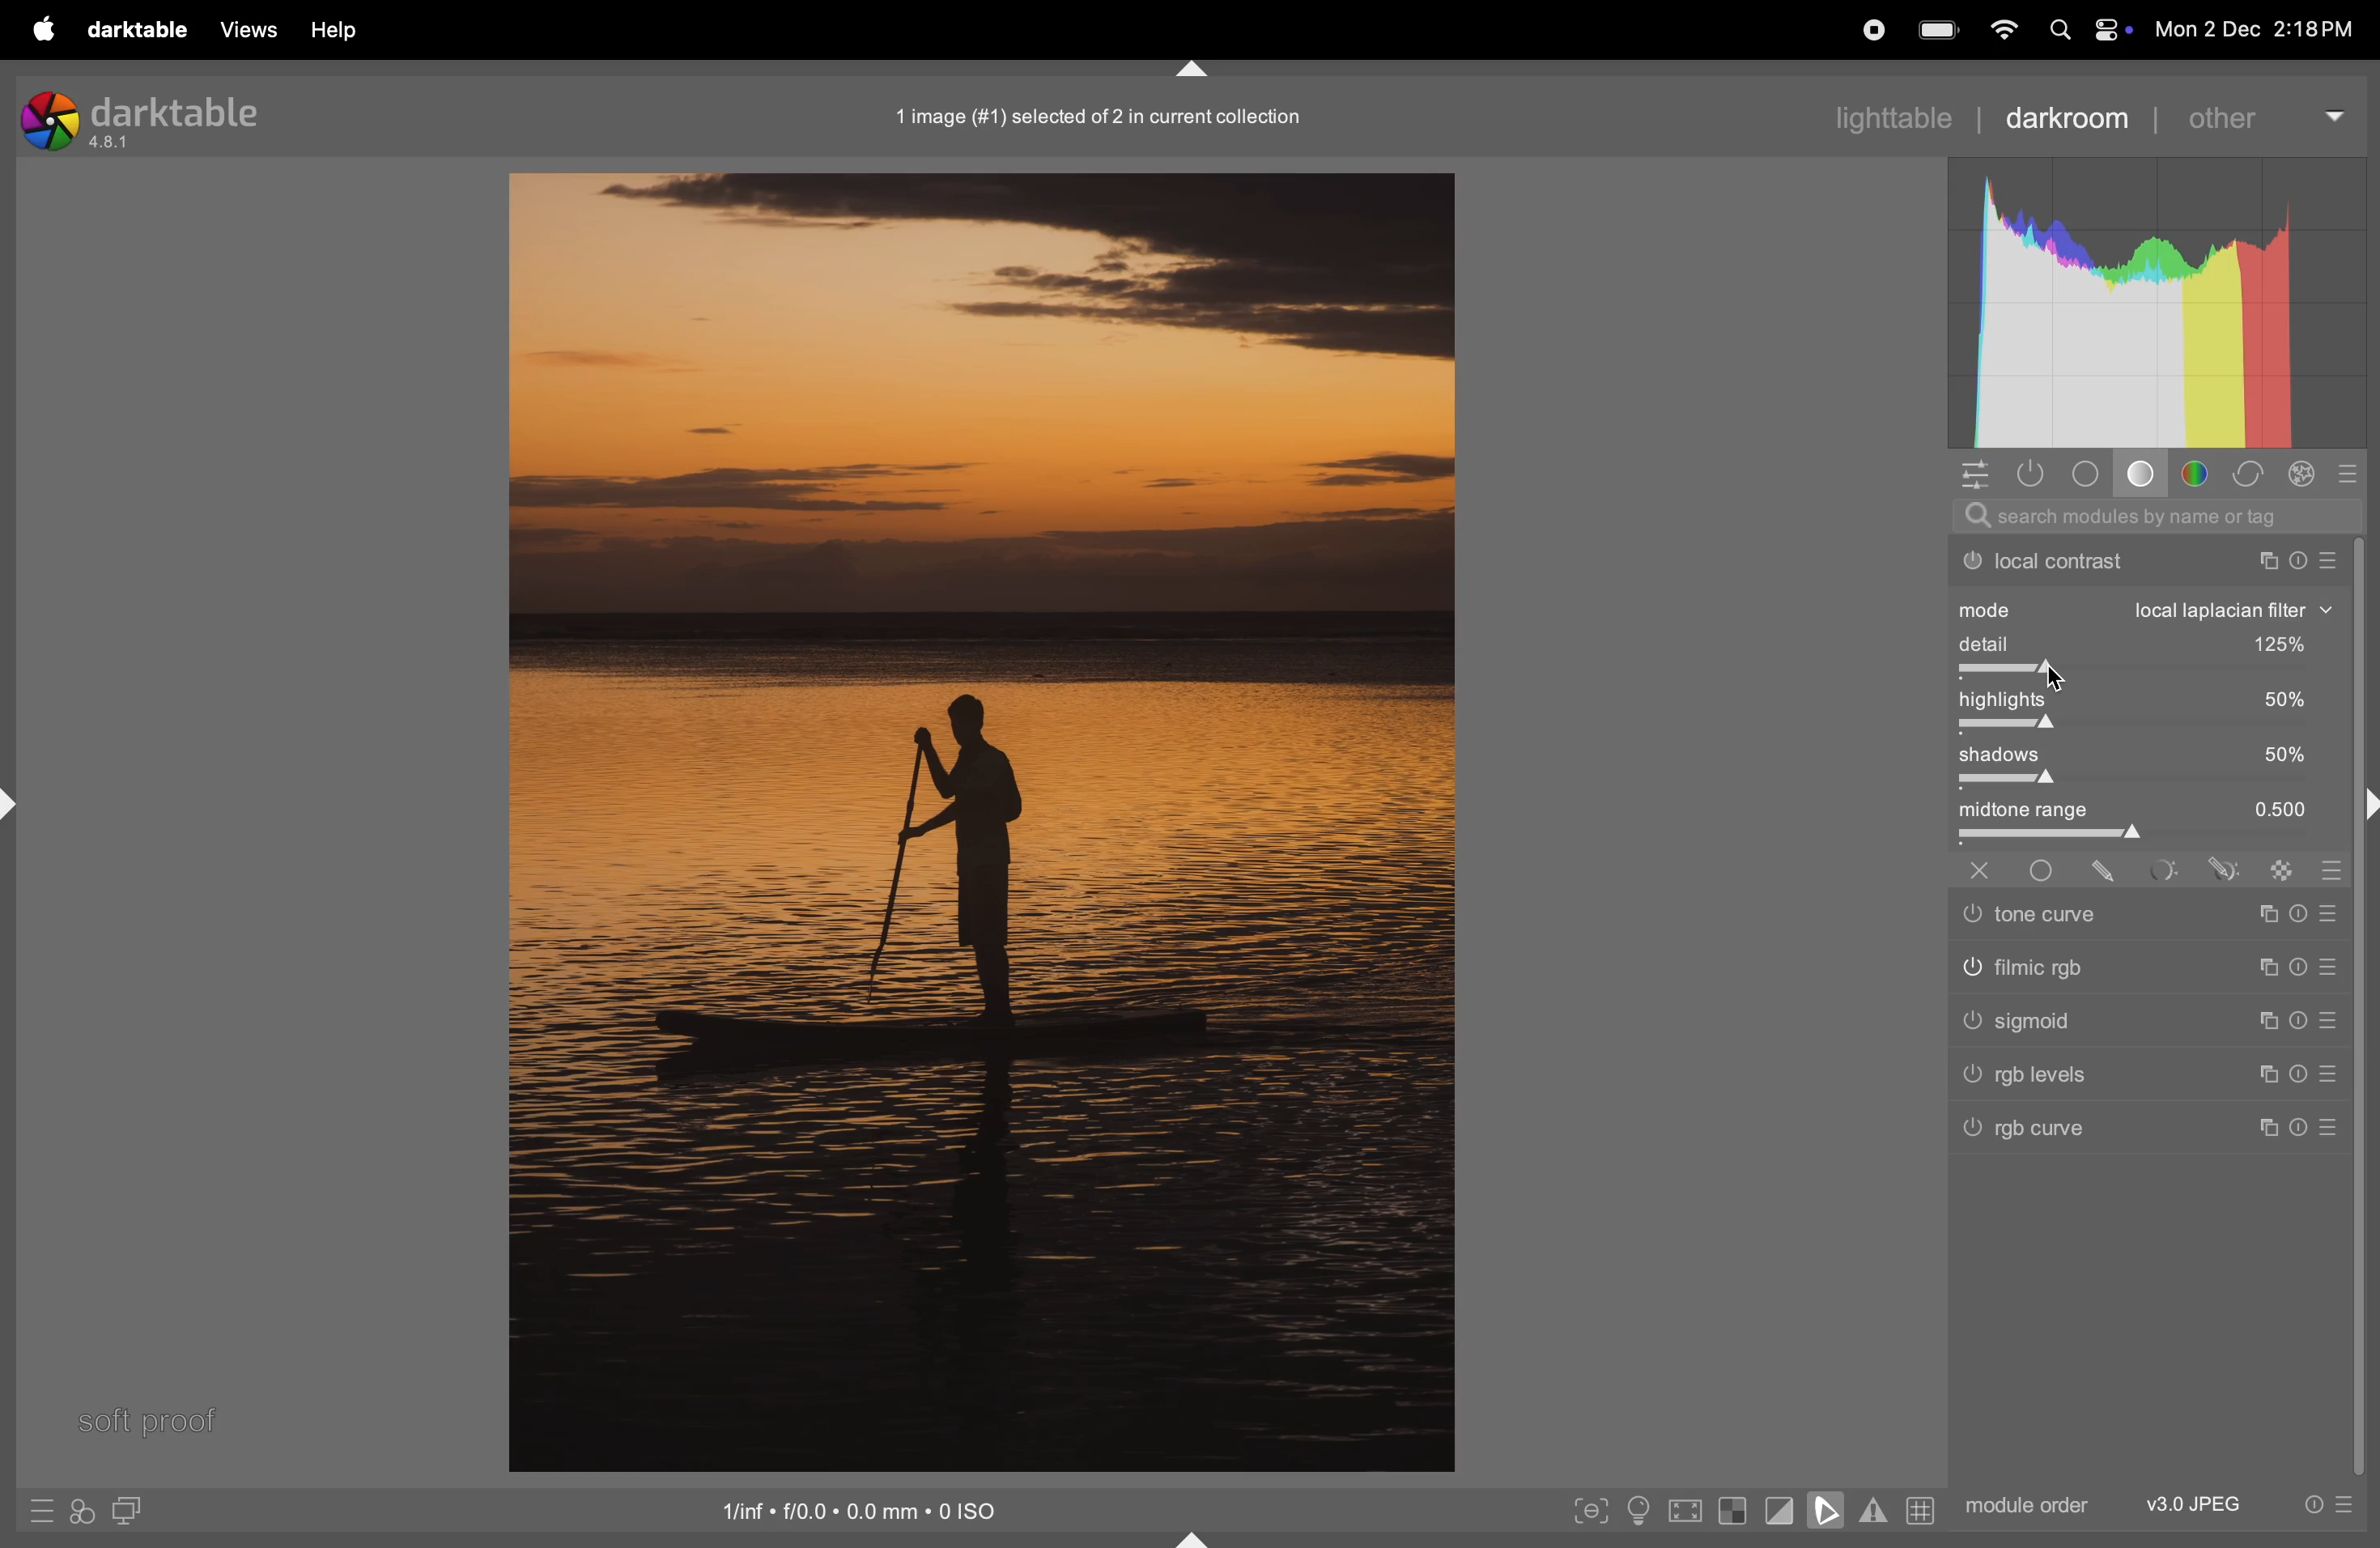  I want to click on sign , so click(2334, 1073).